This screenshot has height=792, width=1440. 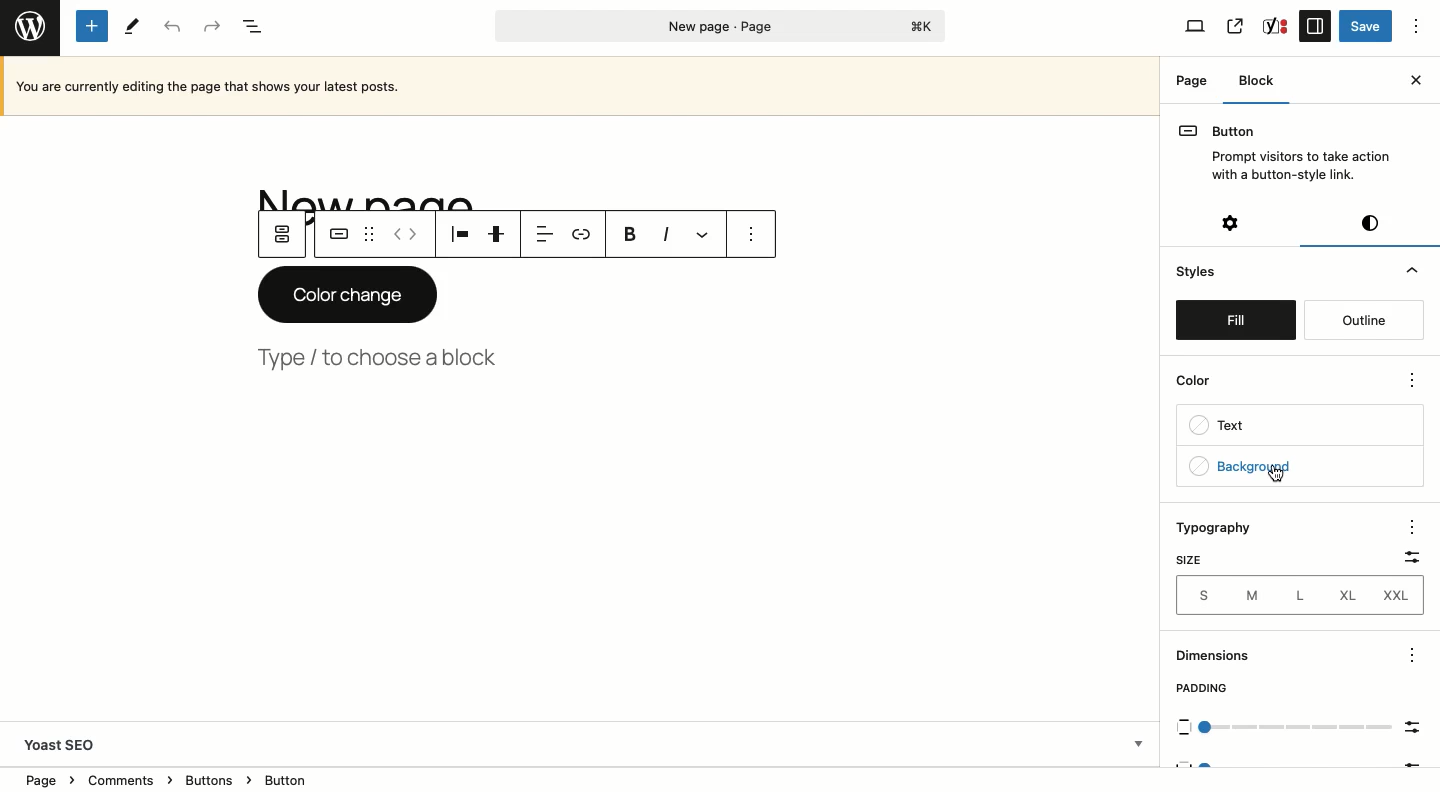 What do you see at coordinates (1232, 222) in the screenshot?
I see `Settings` at bounding box center [1232, 222].